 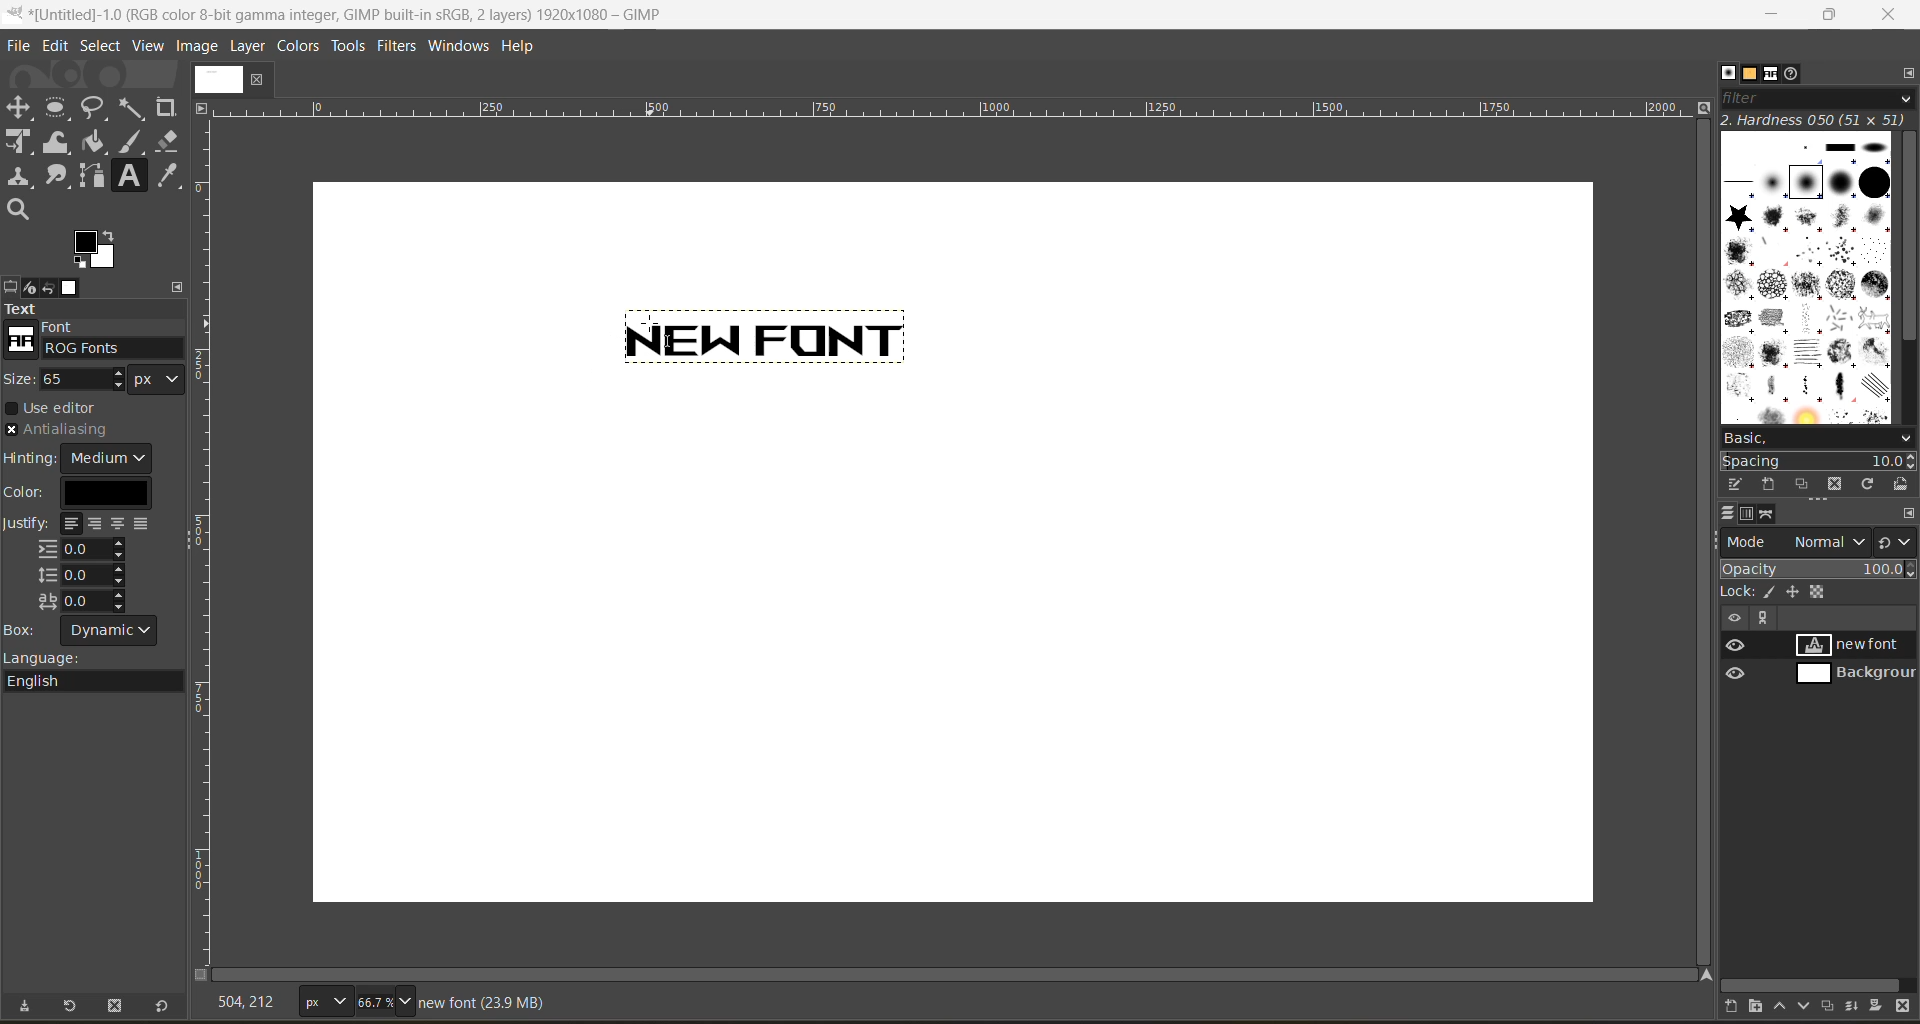 What do you see at coordinates (1803, 1005) in the screenshot?
I see `lower this layer` at bounding box center [1803, 1005].